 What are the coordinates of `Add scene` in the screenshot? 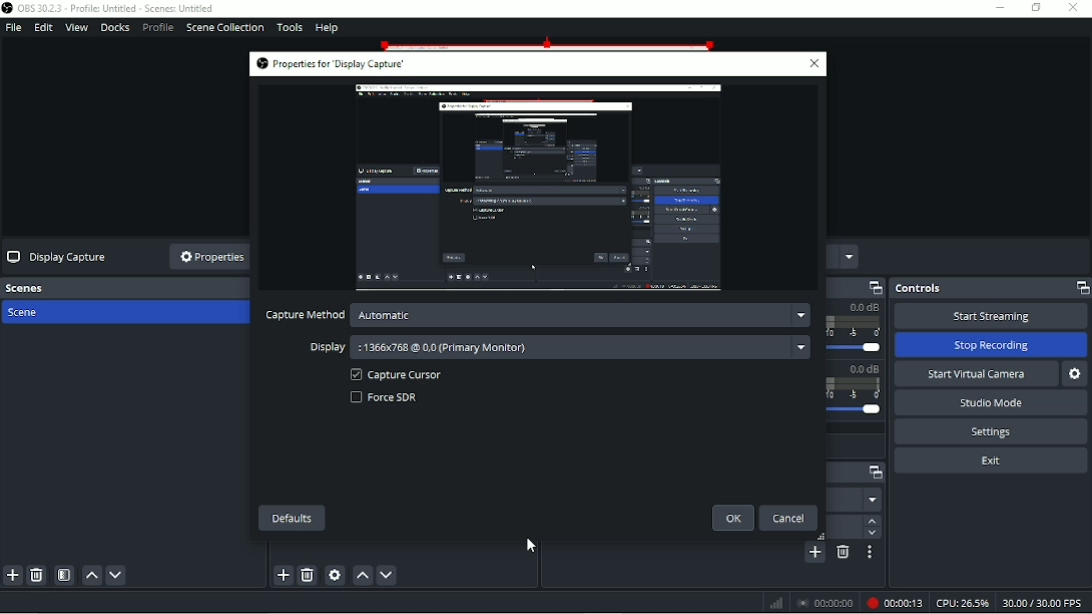 It's located at (12, 576).